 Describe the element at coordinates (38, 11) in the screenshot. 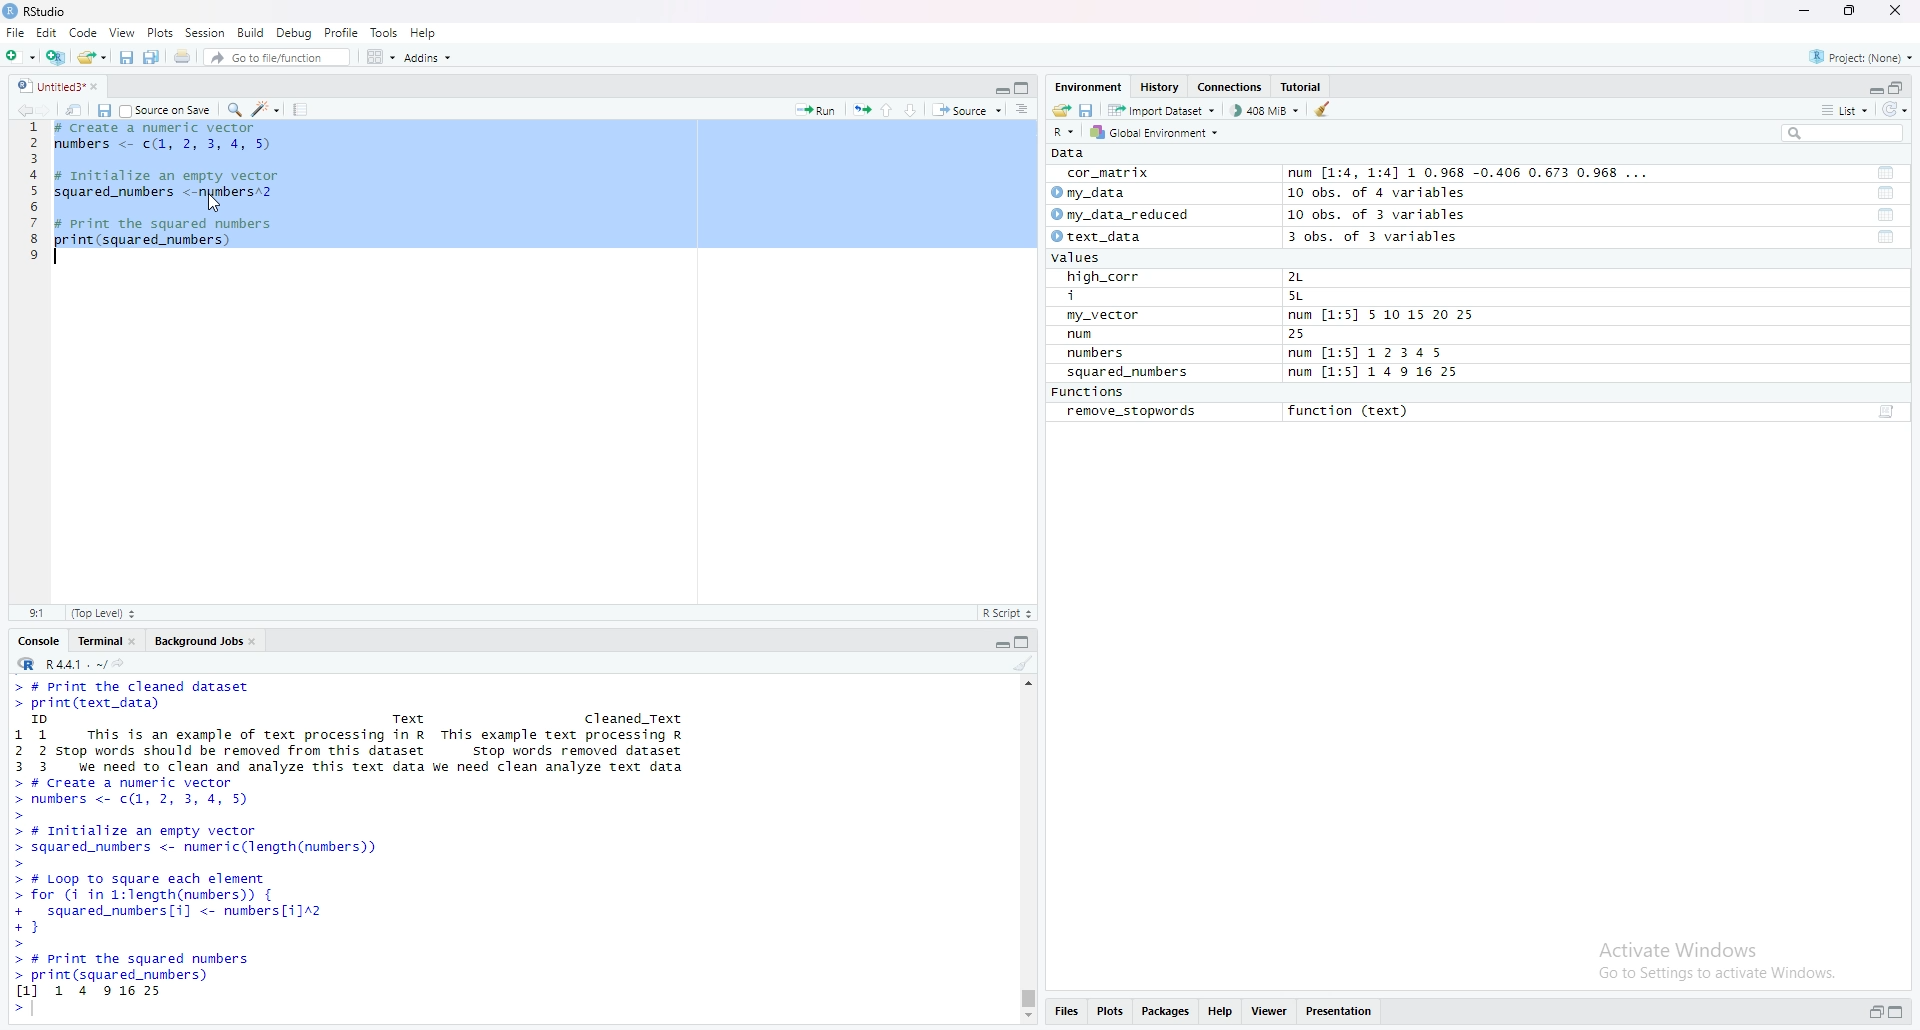

I see `RStudio` at that location.